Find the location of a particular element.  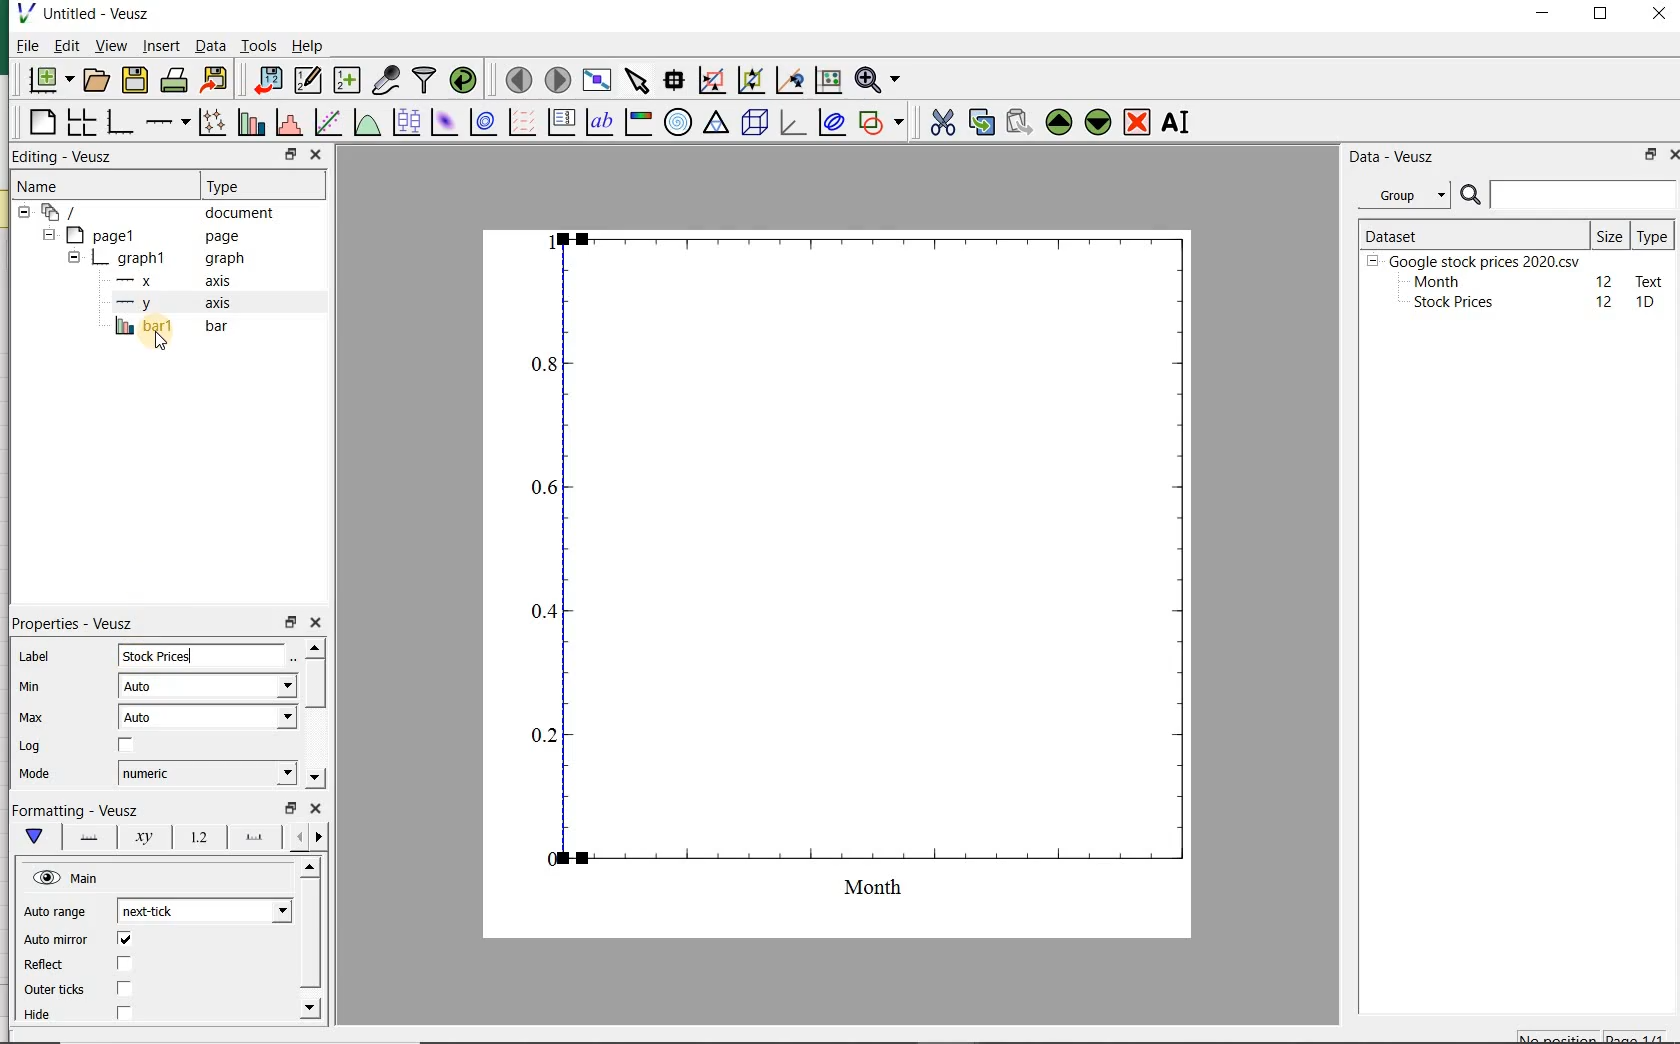

cut the selected widget is located at coordinates (944, 125).